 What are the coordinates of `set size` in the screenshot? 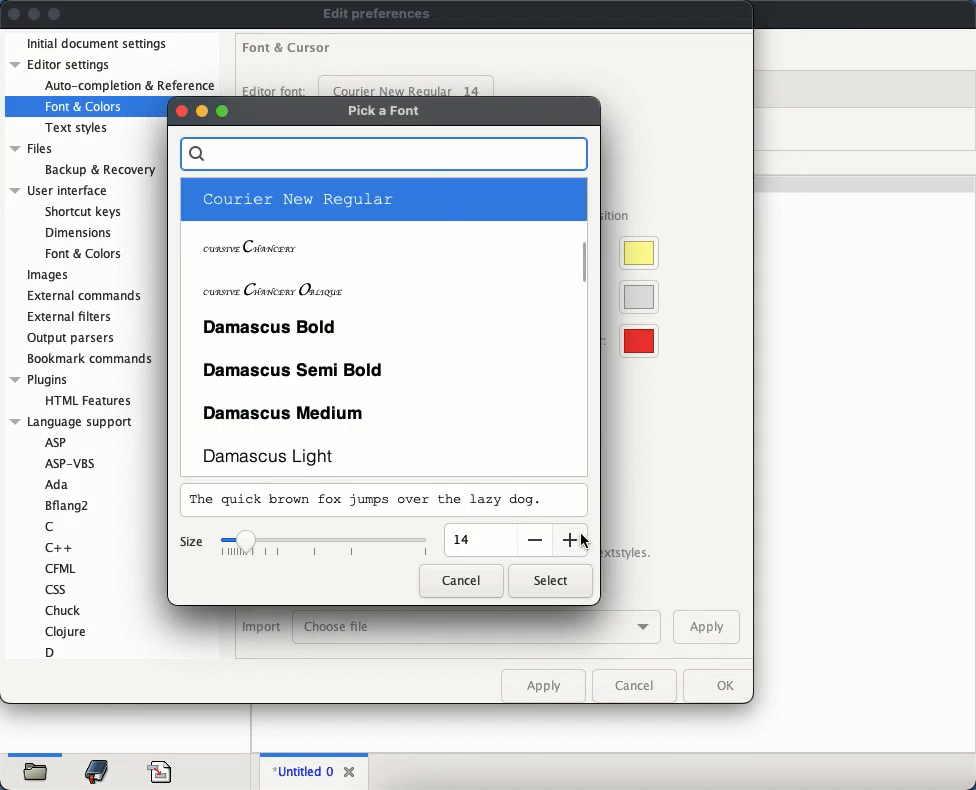 It's located at (480, 540).